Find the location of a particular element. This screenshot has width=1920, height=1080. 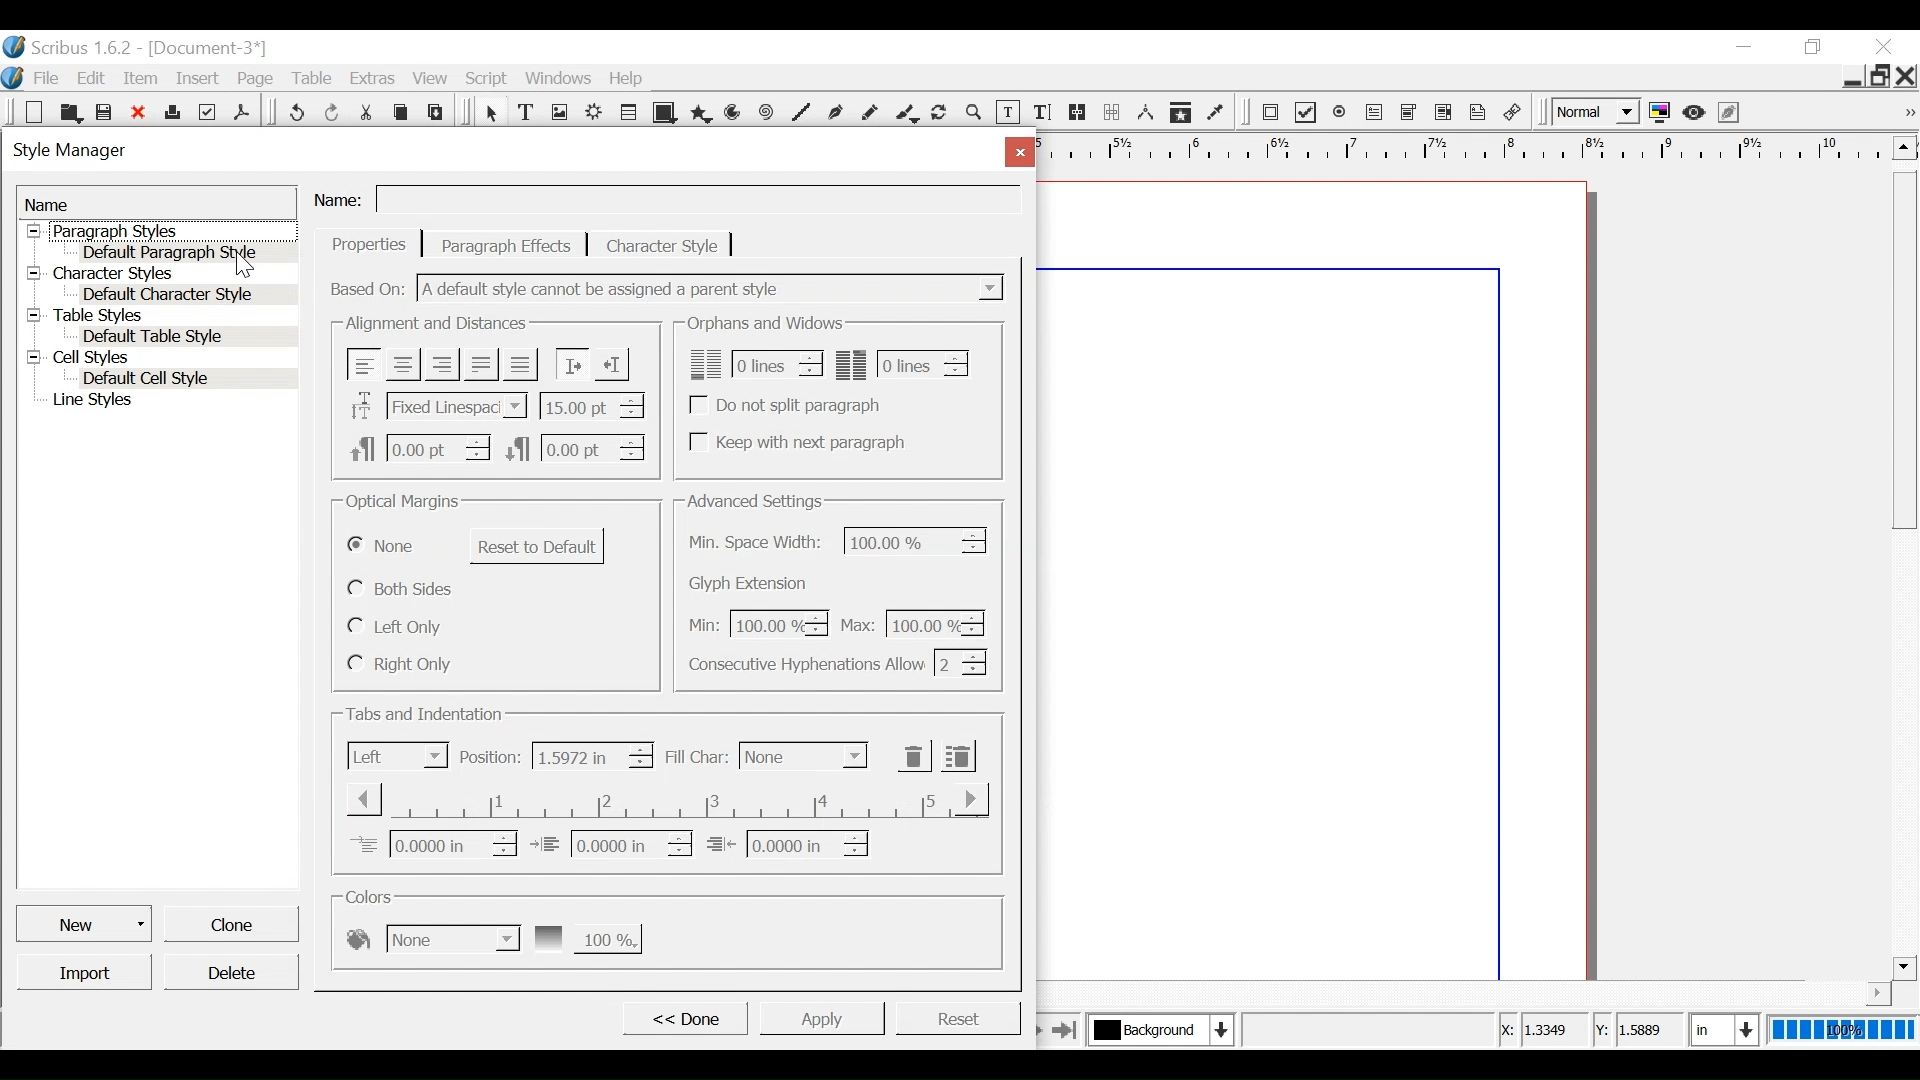

Table is located at coordinates (313, 79).